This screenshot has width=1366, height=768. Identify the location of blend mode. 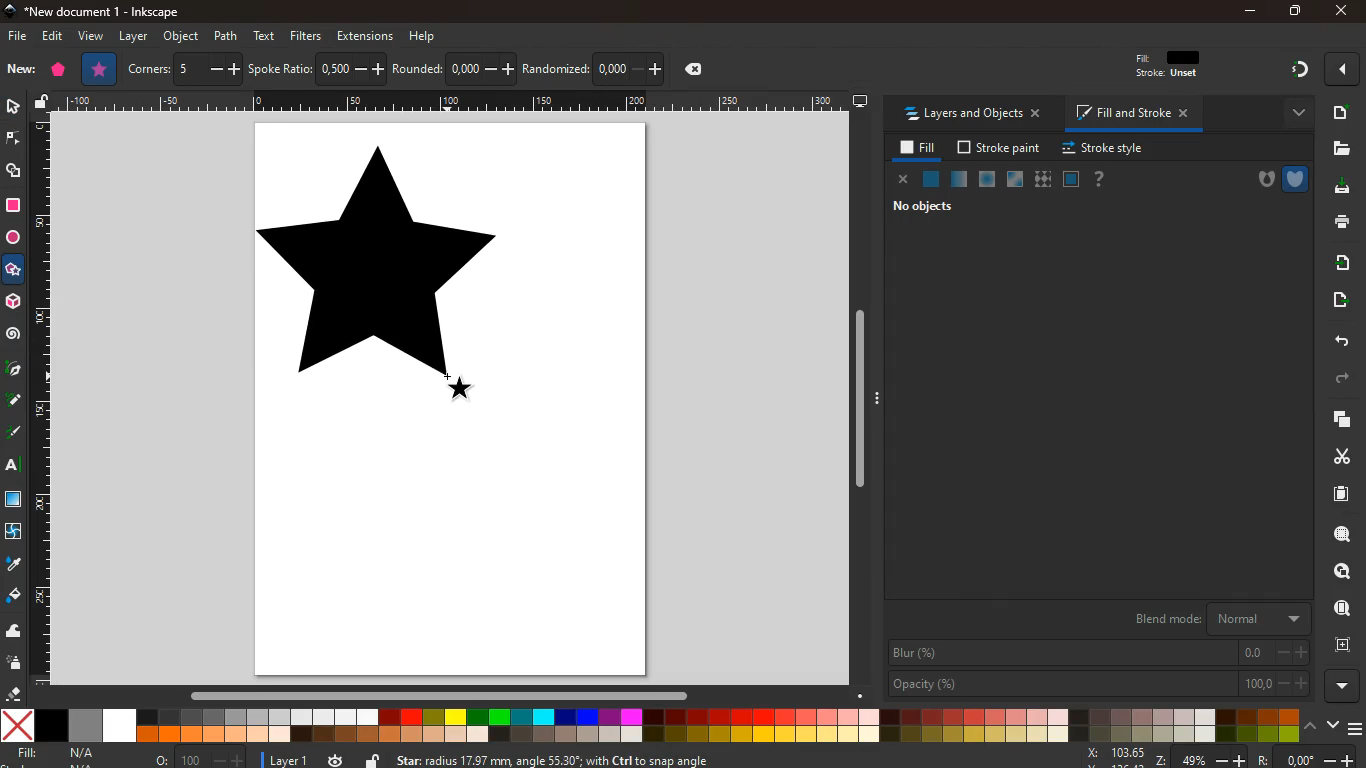
(1209, 618).